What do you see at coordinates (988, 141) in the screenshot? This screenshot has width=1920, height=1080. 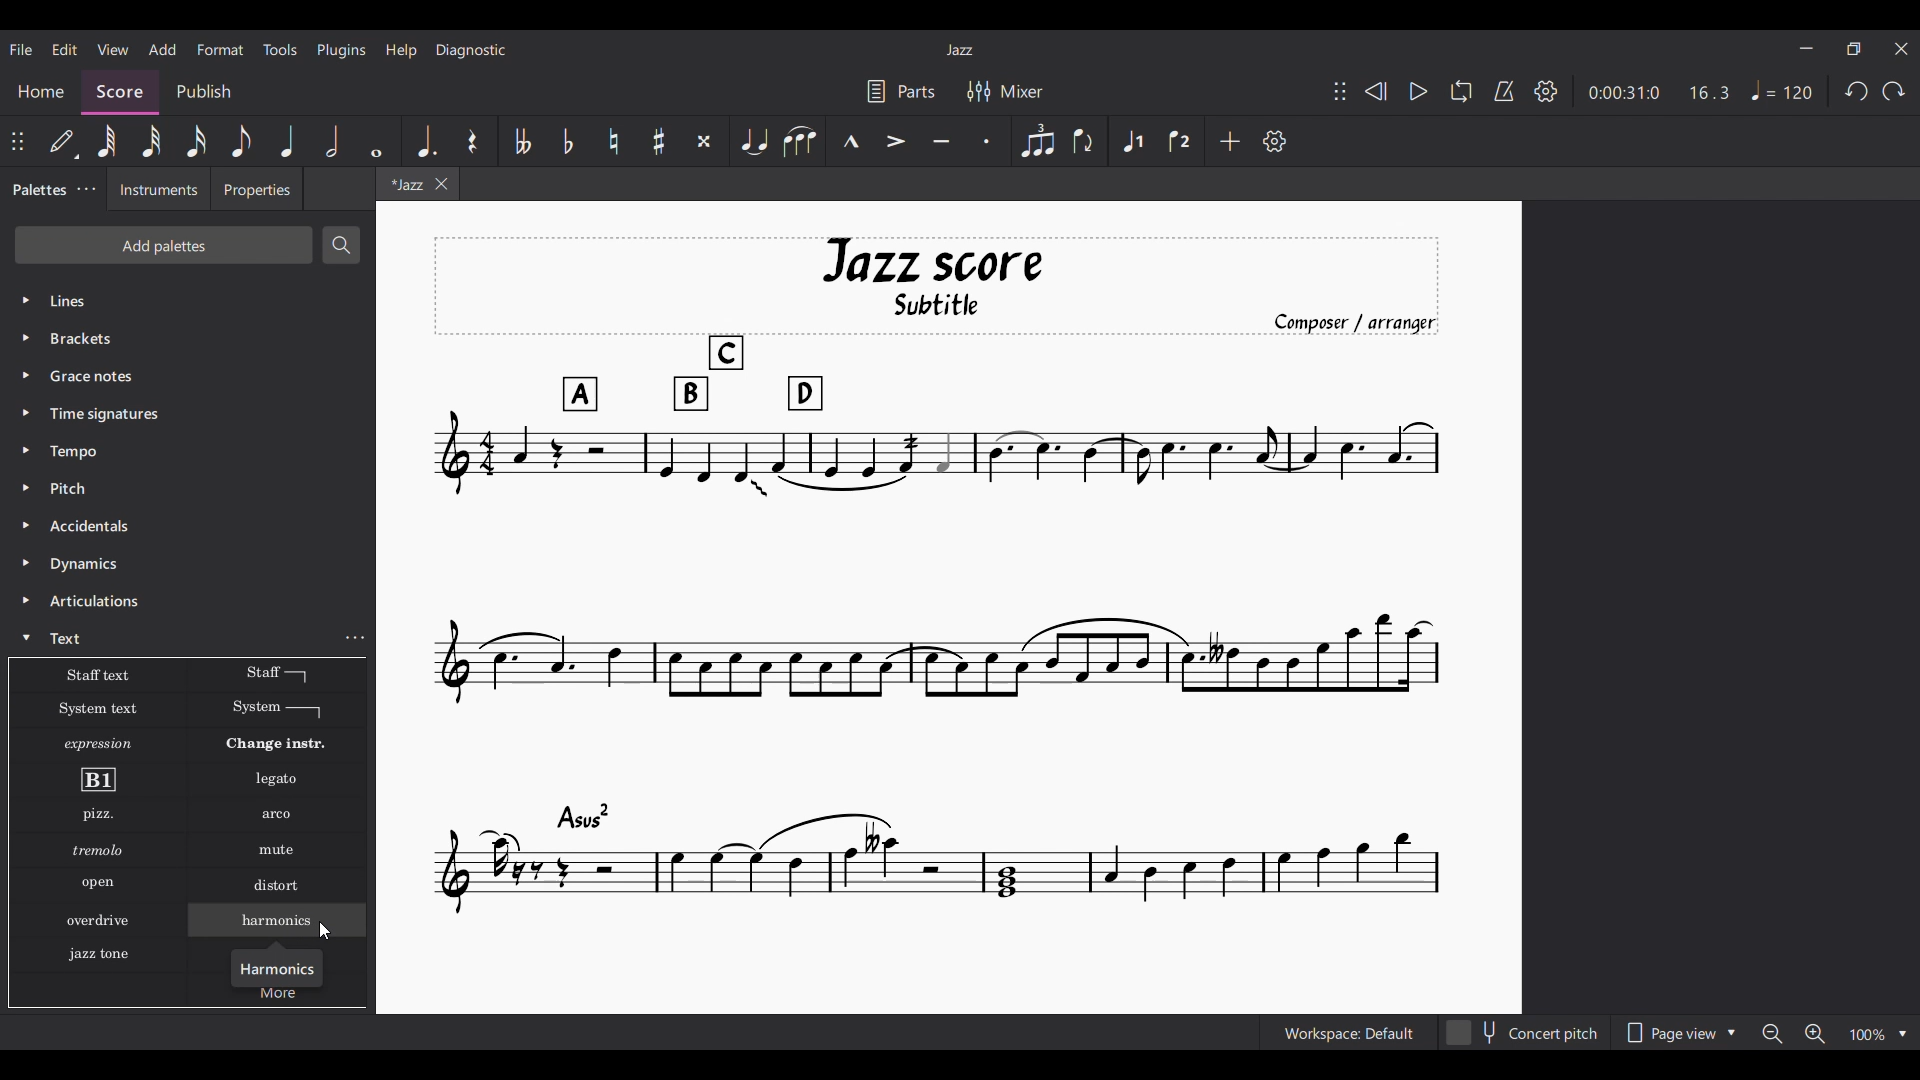 I see `Staccato` at bounding box center [988, 141].